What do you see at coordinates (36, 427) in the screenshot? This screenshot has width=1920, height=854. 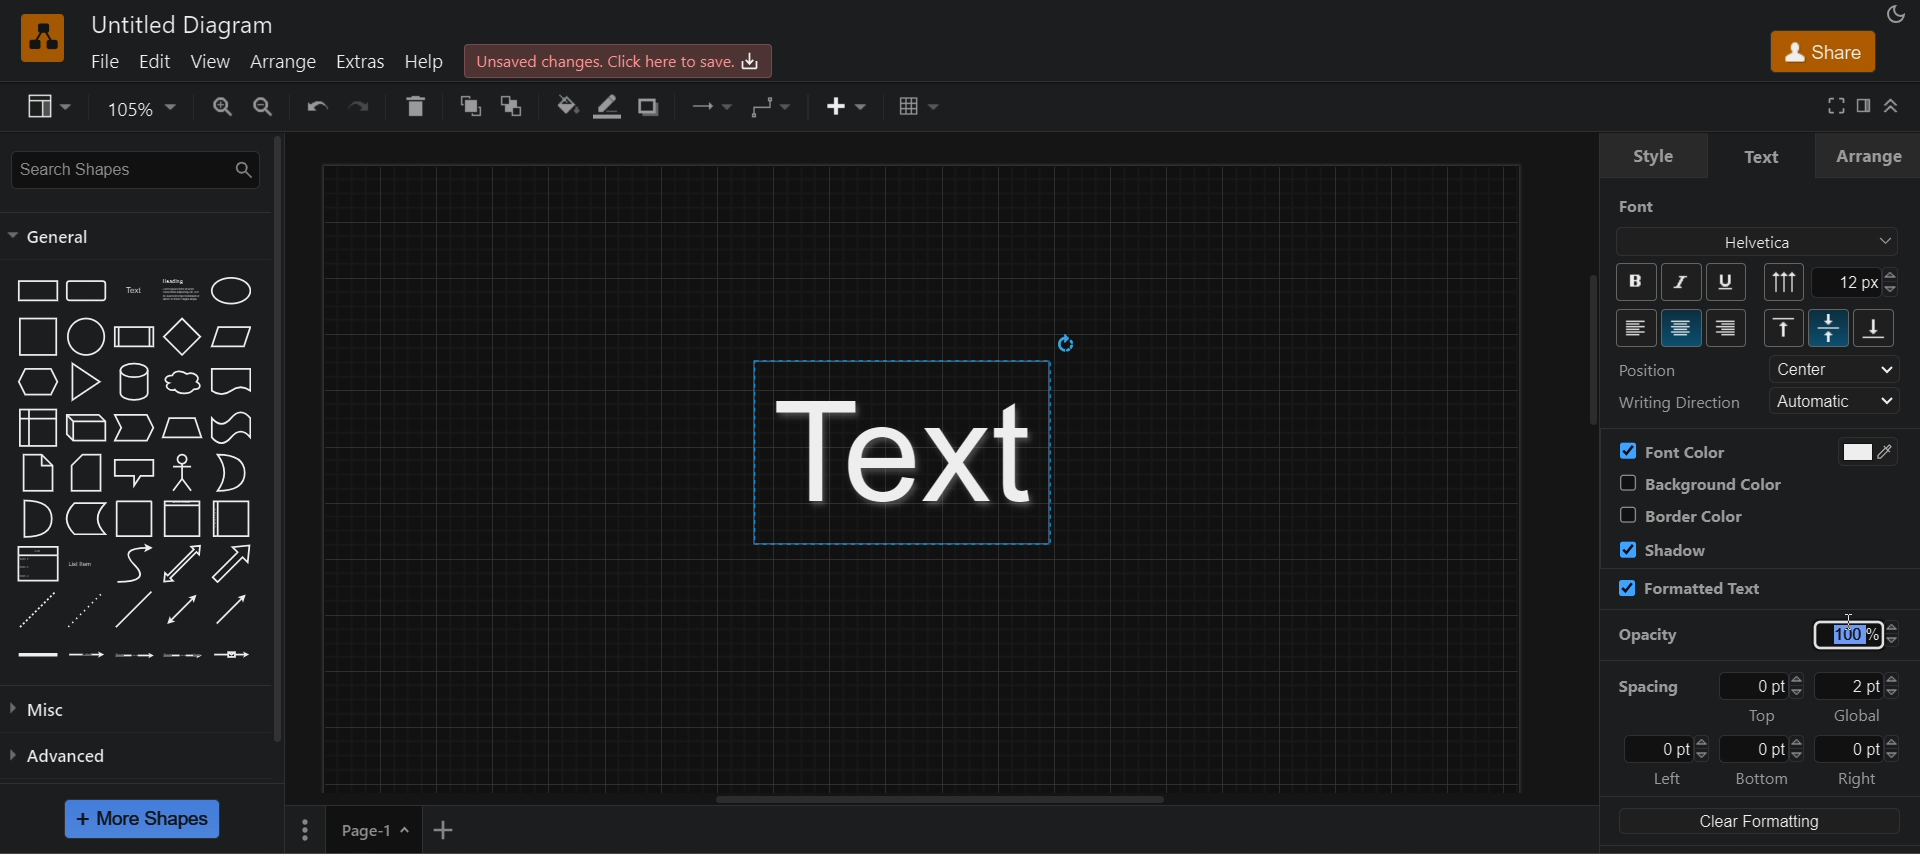 I see `internal storage` at bounding box center [36, 427].